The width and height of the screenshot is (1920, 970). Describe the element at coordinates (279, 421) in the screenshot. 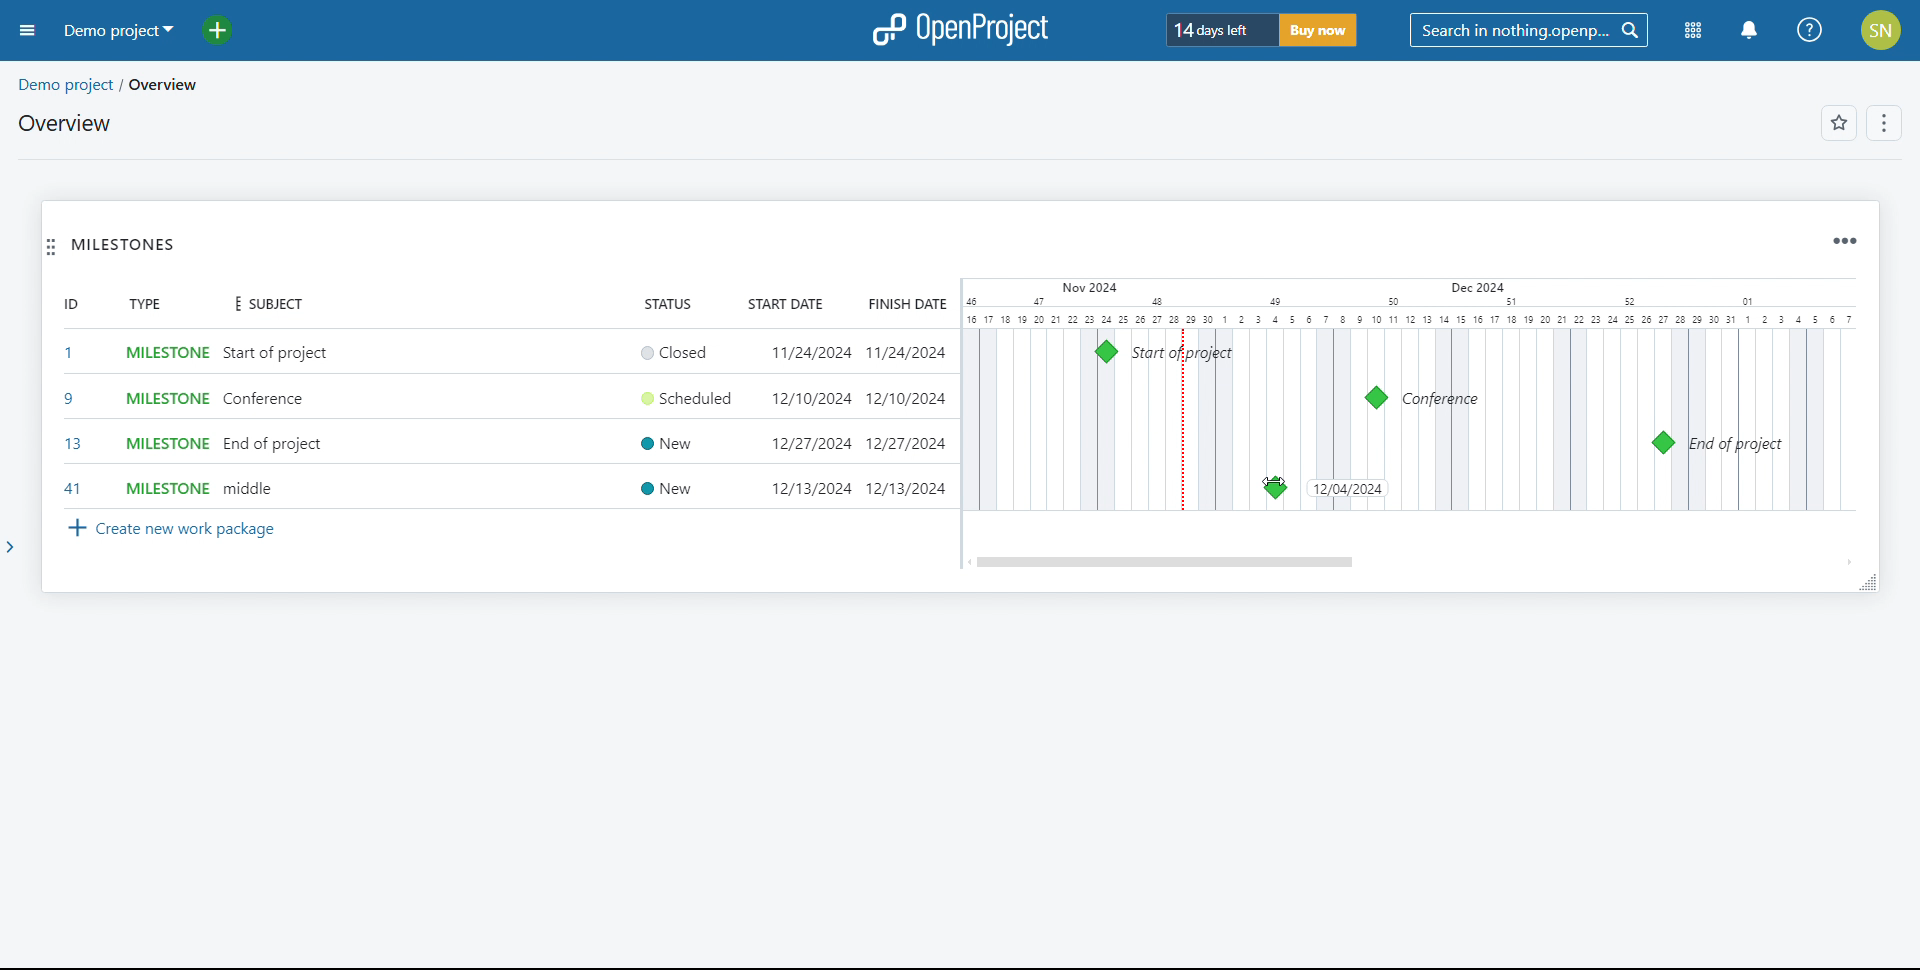

I see `add subject` at that location.